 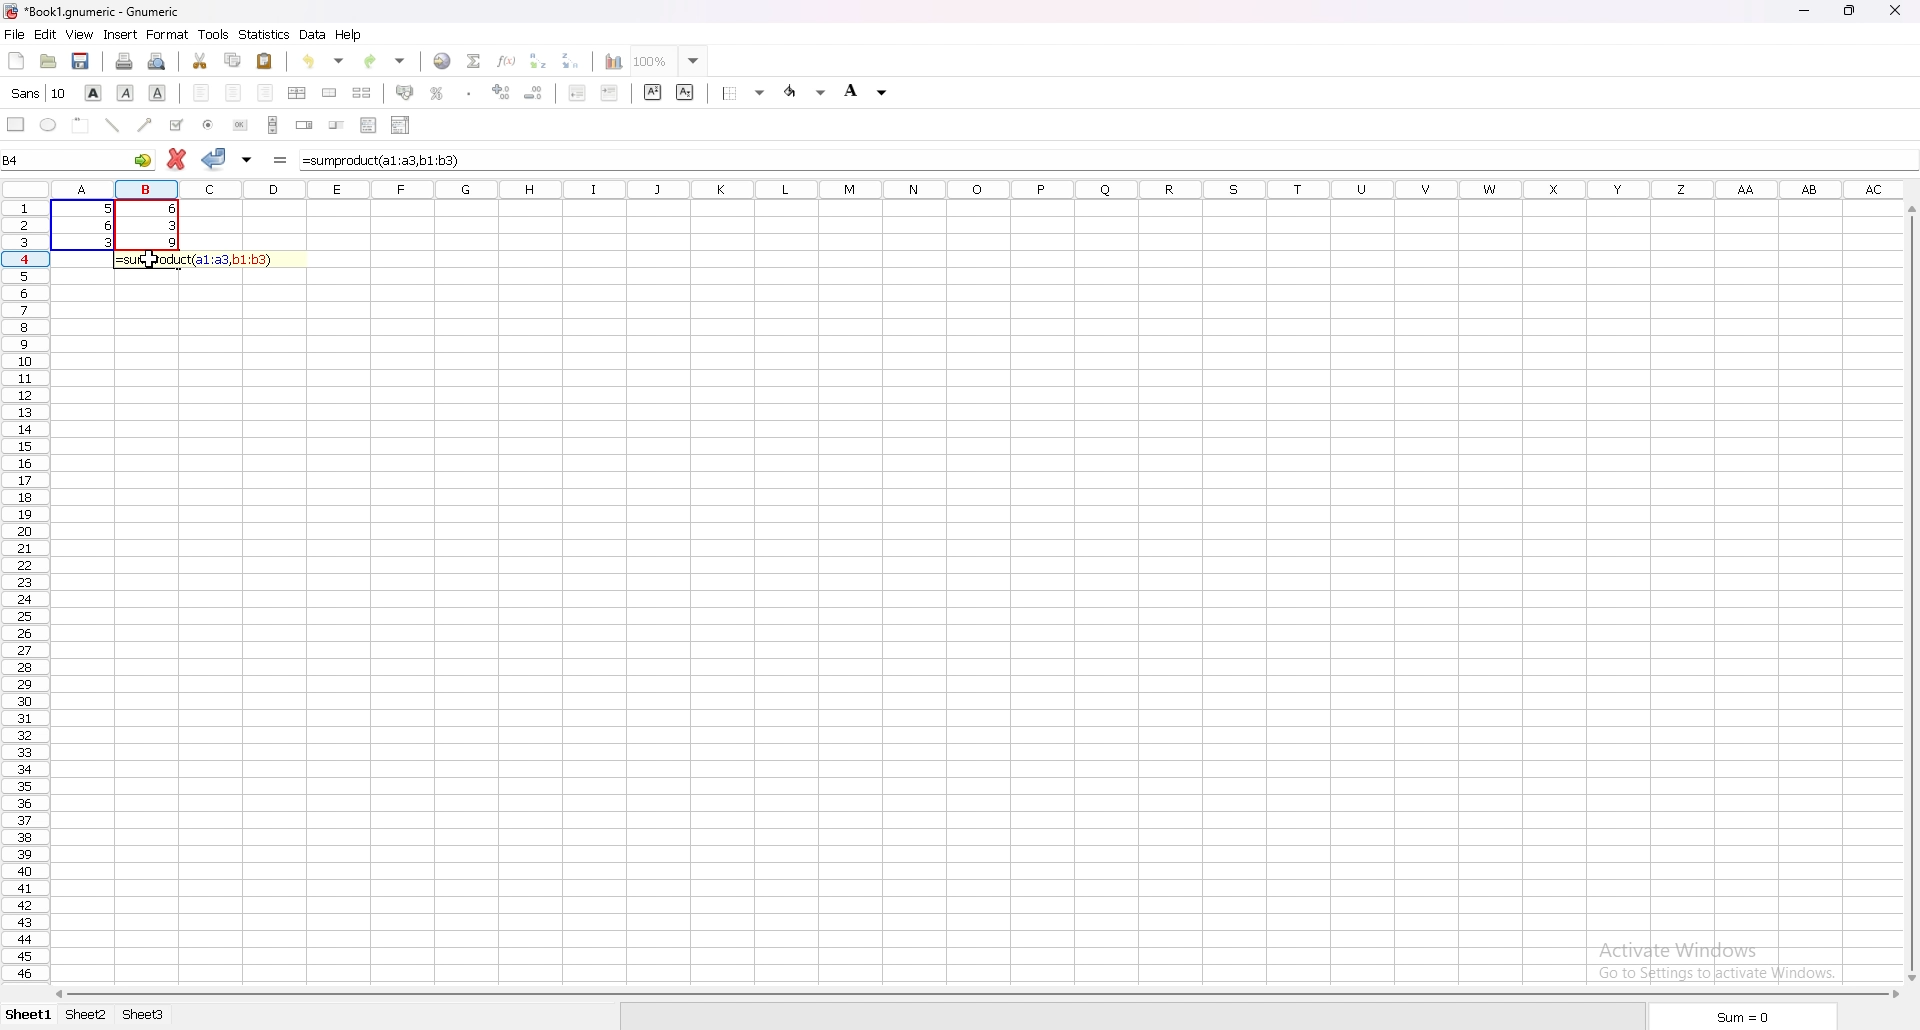 What do you see at coordinates (1916, 591) in the screenshot?
I see `scroll bar` at bounding box center [1916, 591].